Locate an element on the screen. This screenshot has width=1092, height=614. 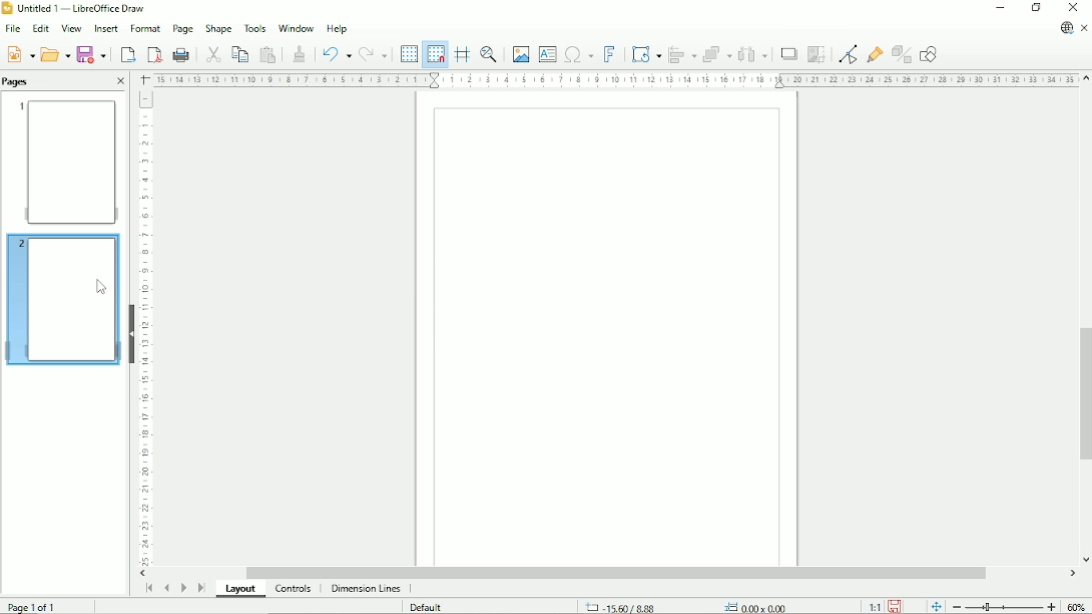
Default is located at coordinates (428, 607).